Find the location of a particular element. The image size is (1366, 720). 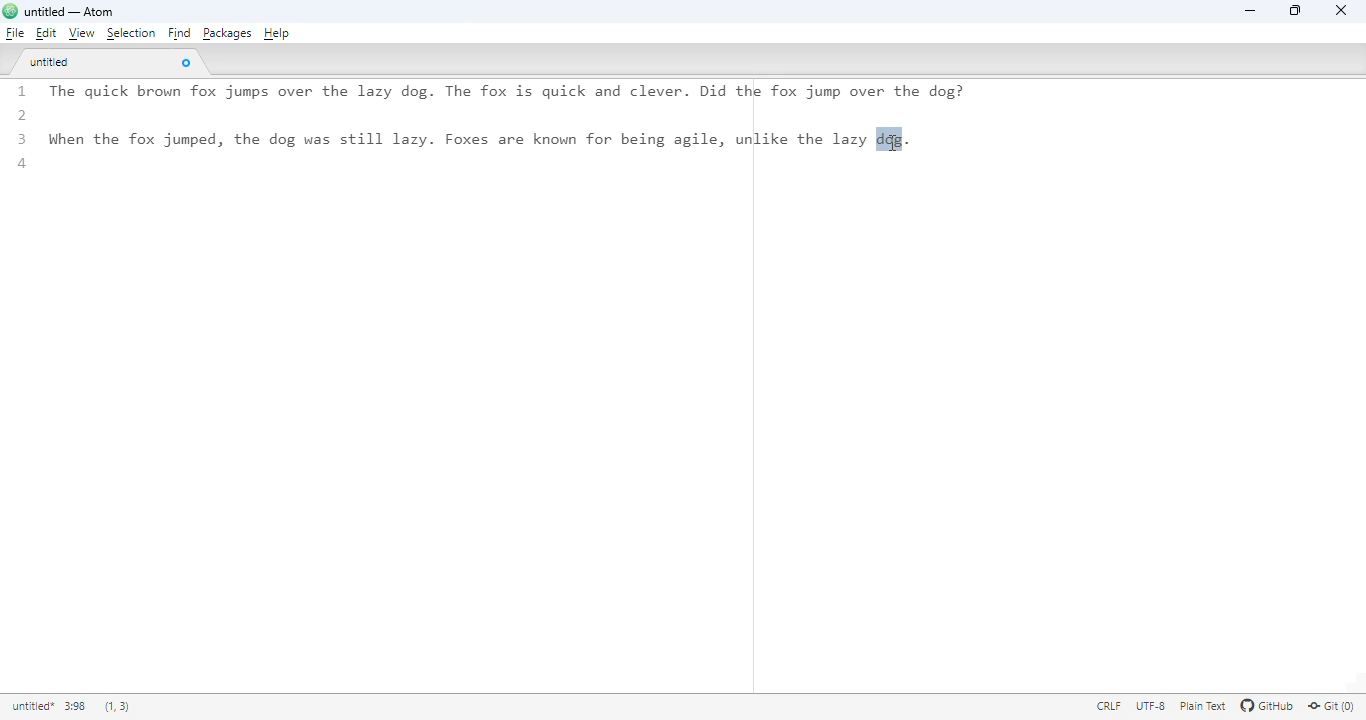

plain text is located at coordinates (1204, 706).